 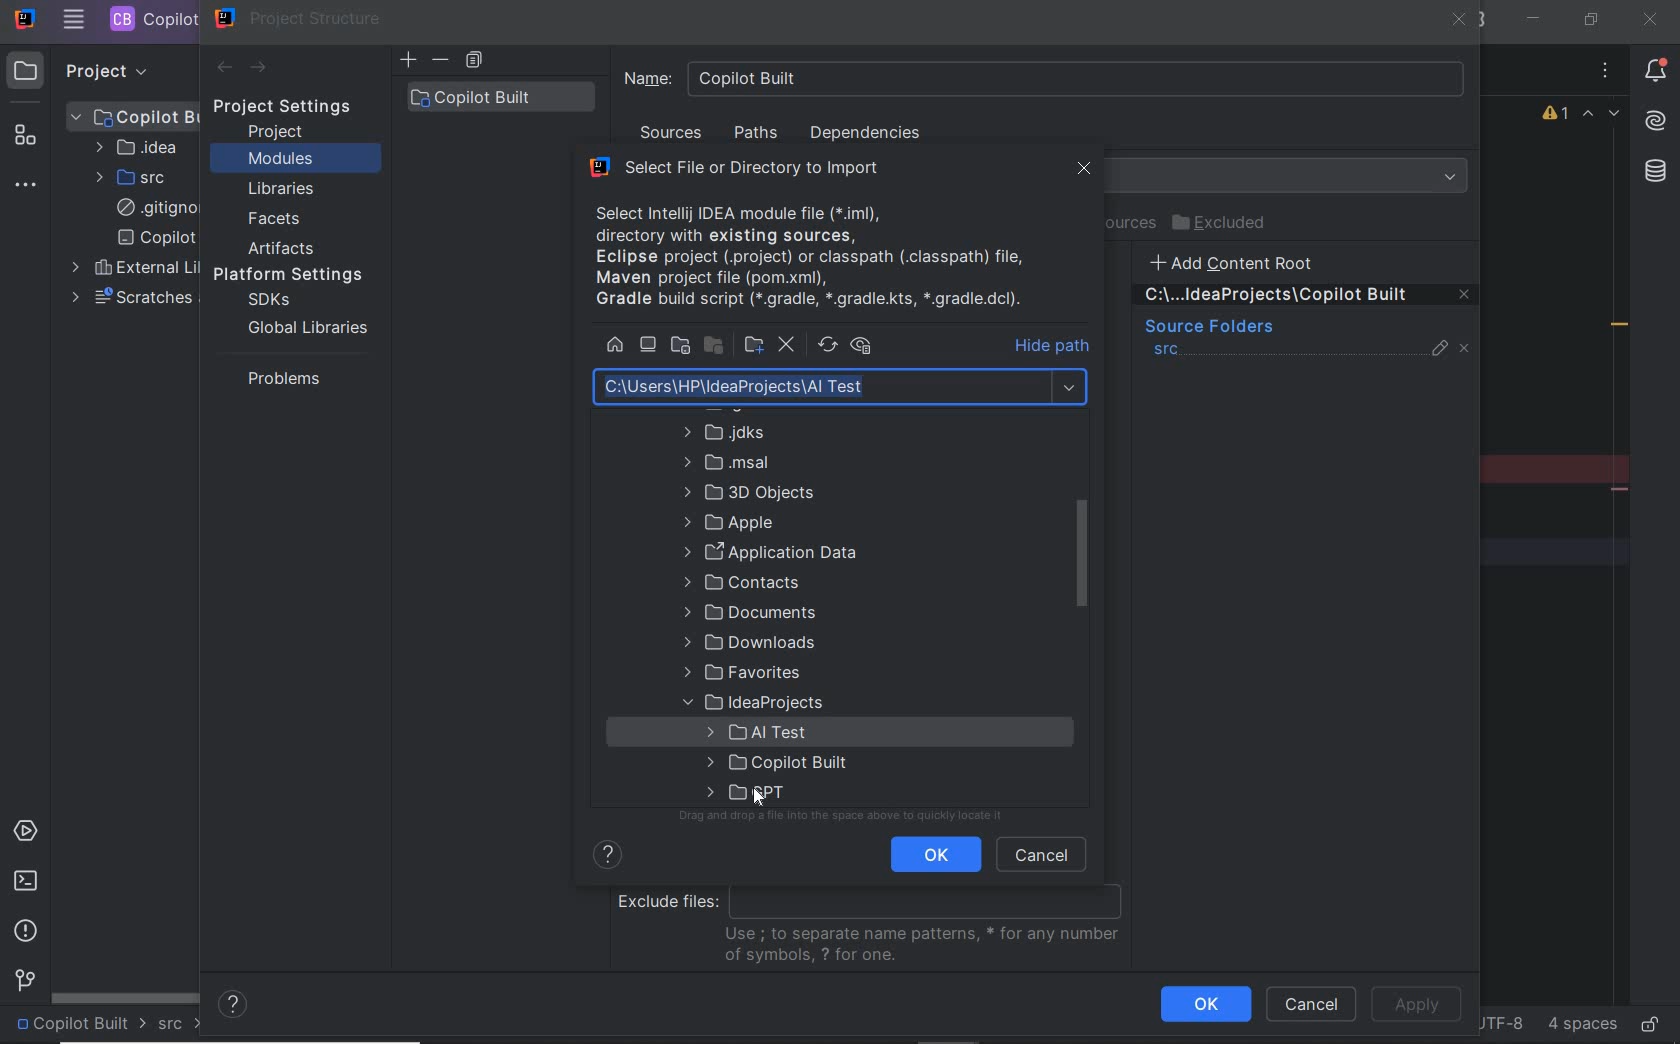 What do you see at coordinates (1043, 853) in the screenshot?
I see `cancel` at bounding box center [1043, 853].